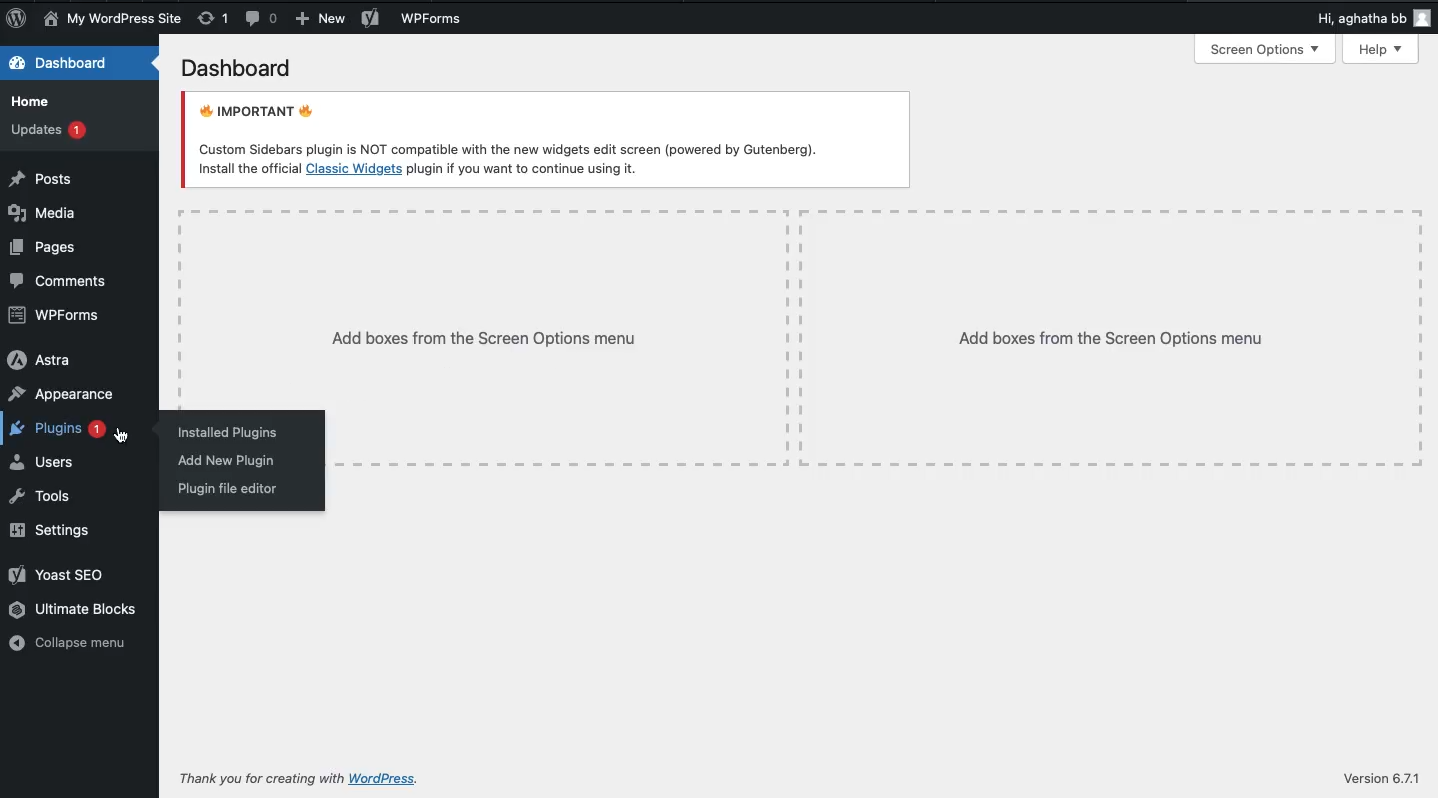 This screenshot has width=1438, height=798. I want to click on Appearance, so click(63, 393).